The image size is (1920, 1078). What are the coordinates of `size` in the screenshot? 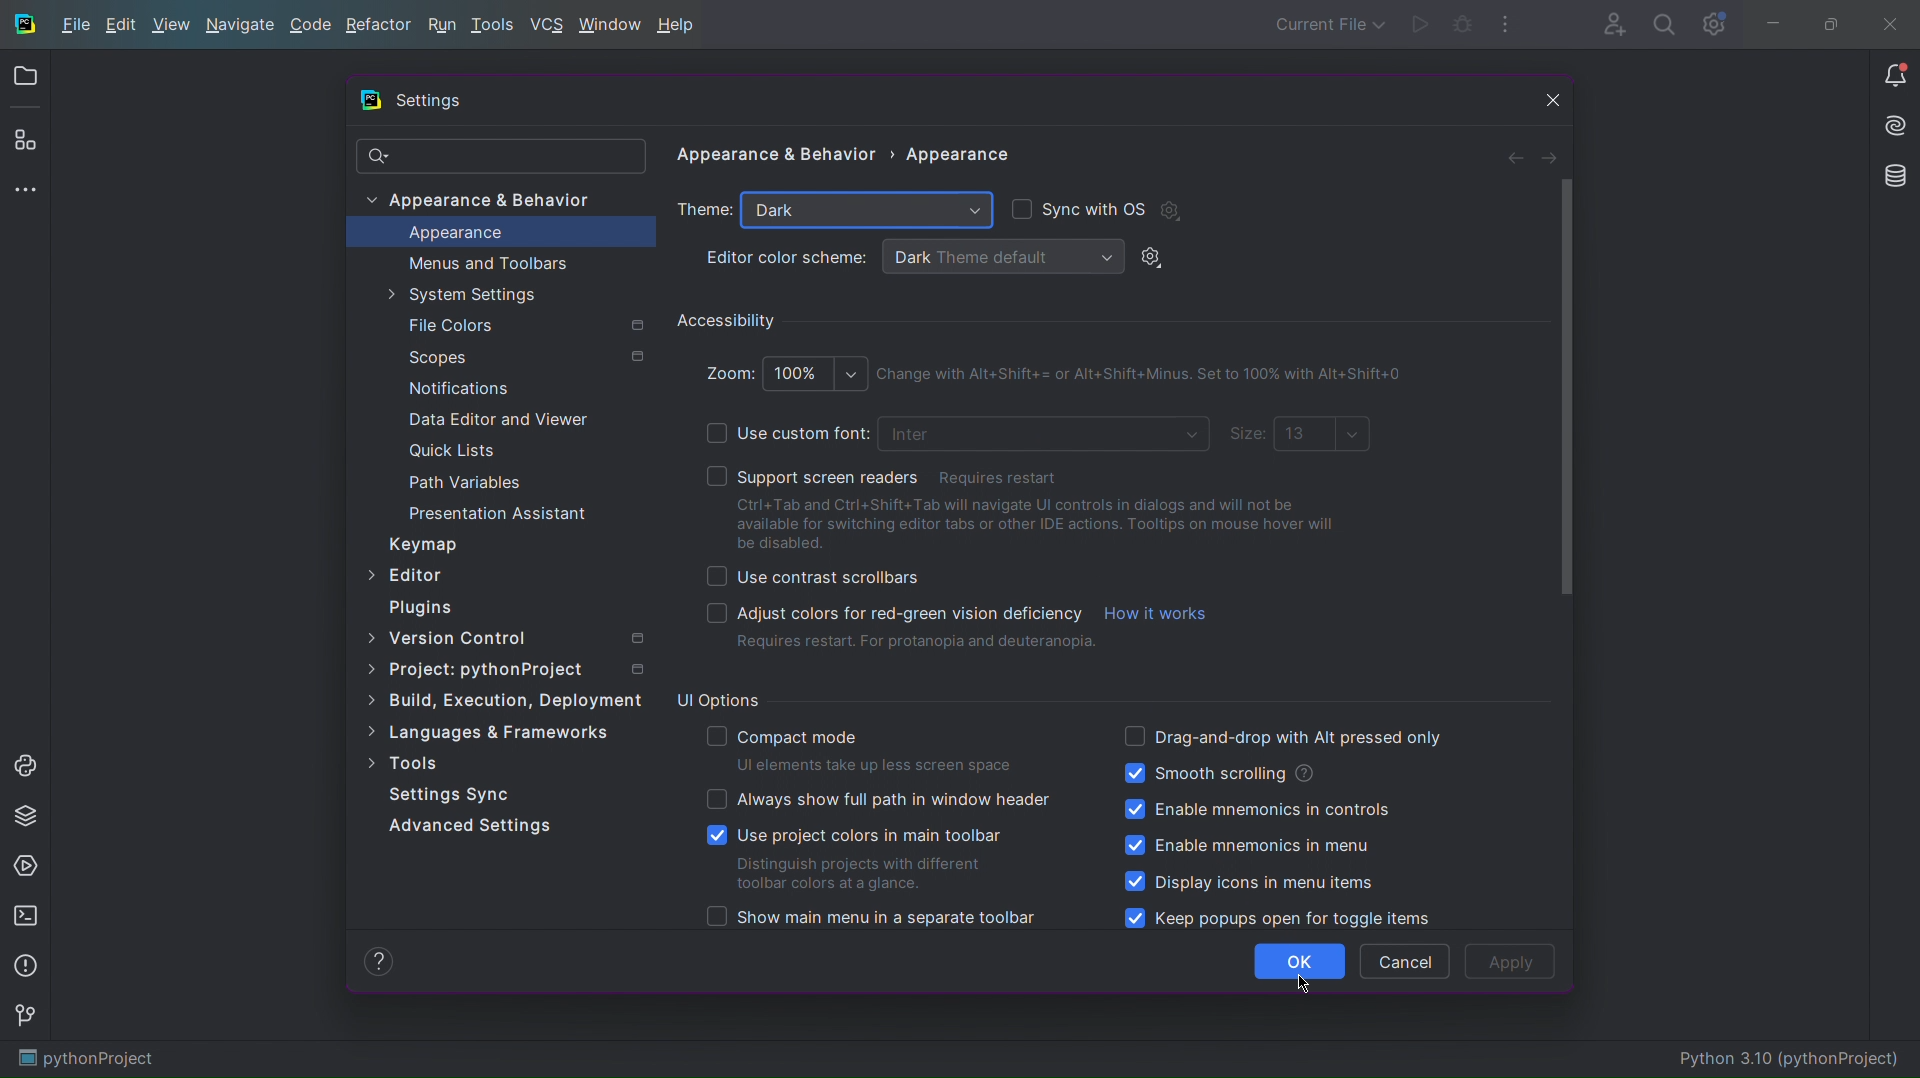 It's located at (1299, 435).